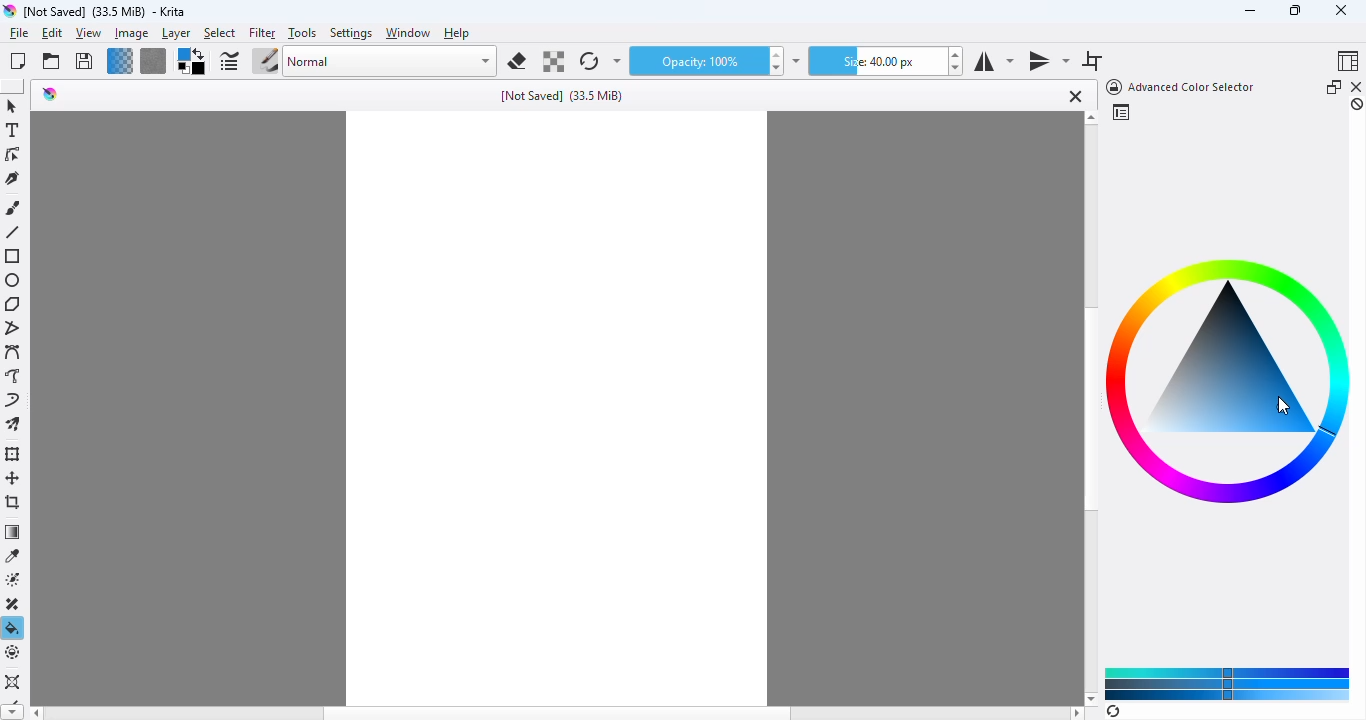  Describe the element at coordinates (1089, 410) in the screenshot. I see `vertical scroll bar` at that location.